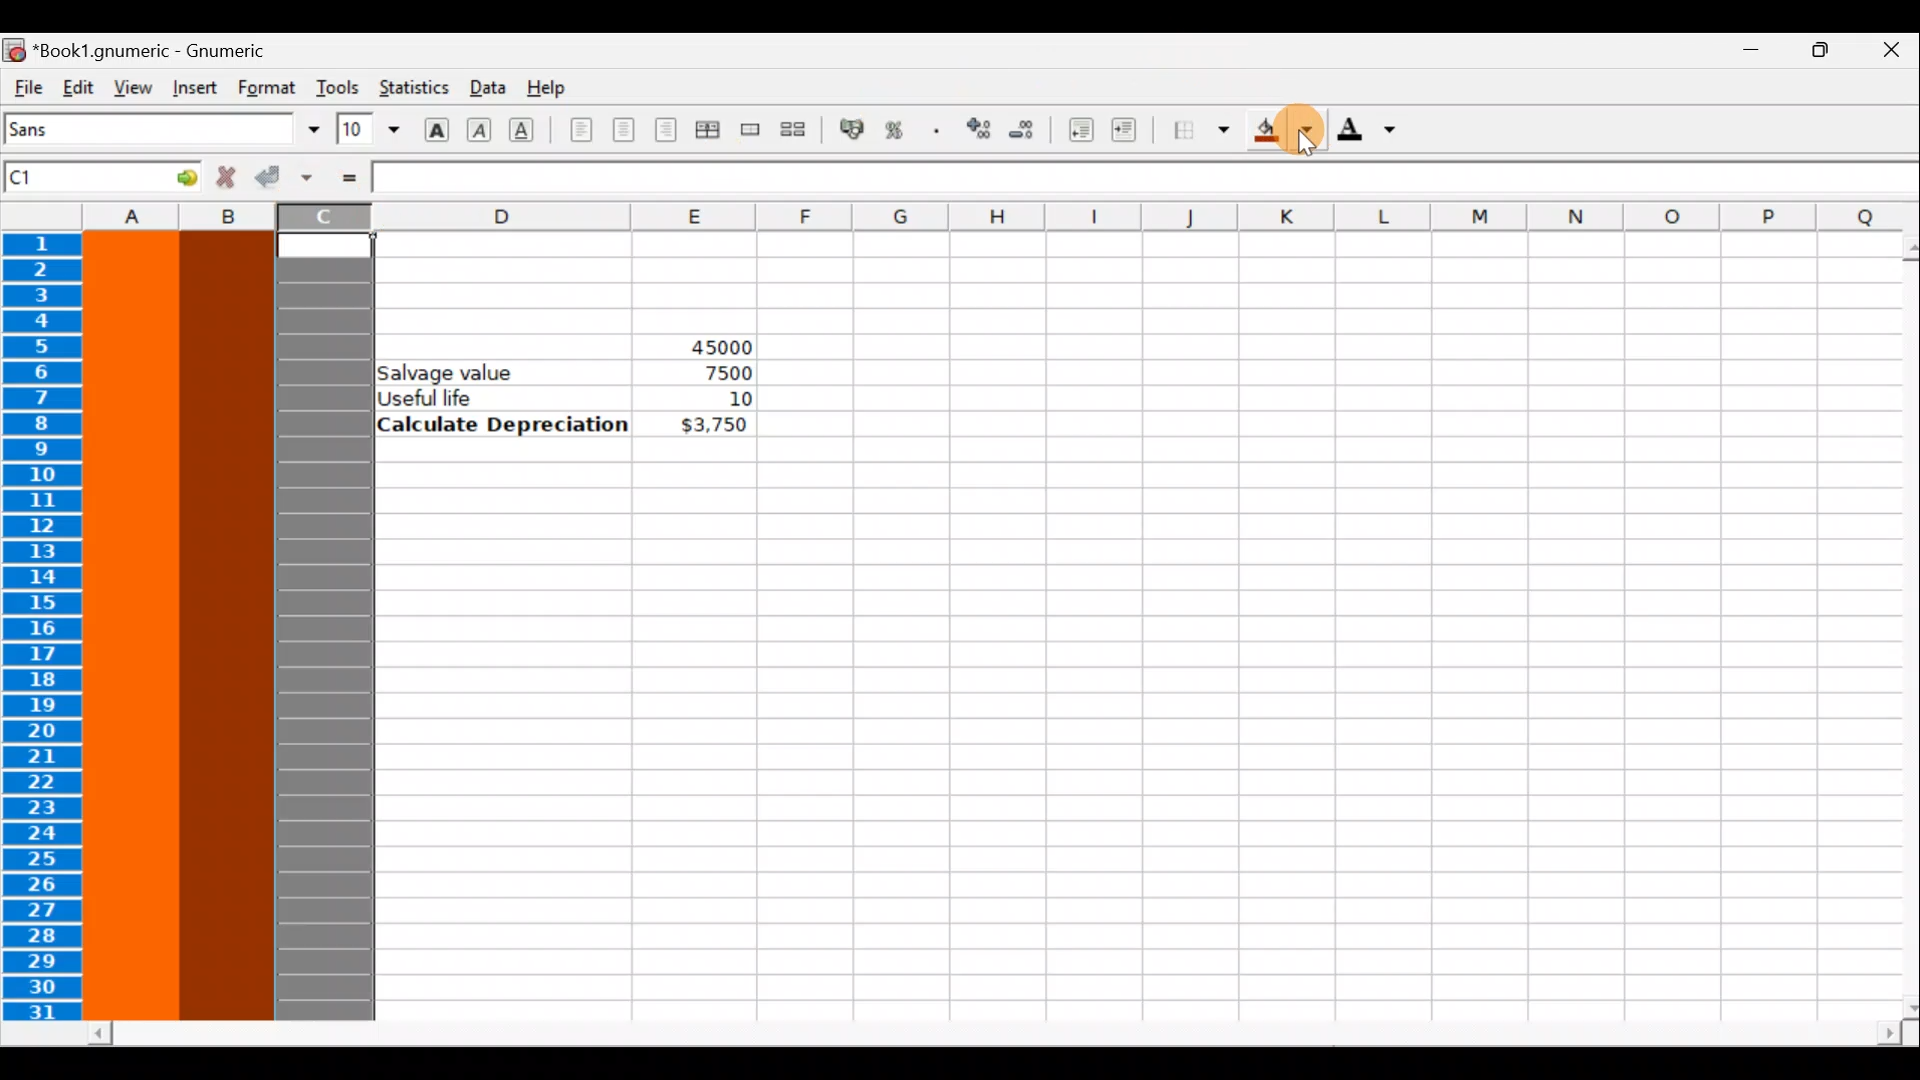 This screenshot has height=1080, width=1920. Describe the element at coordinates (348, 177) in the screenshot. I see `Enter formula` at that location.